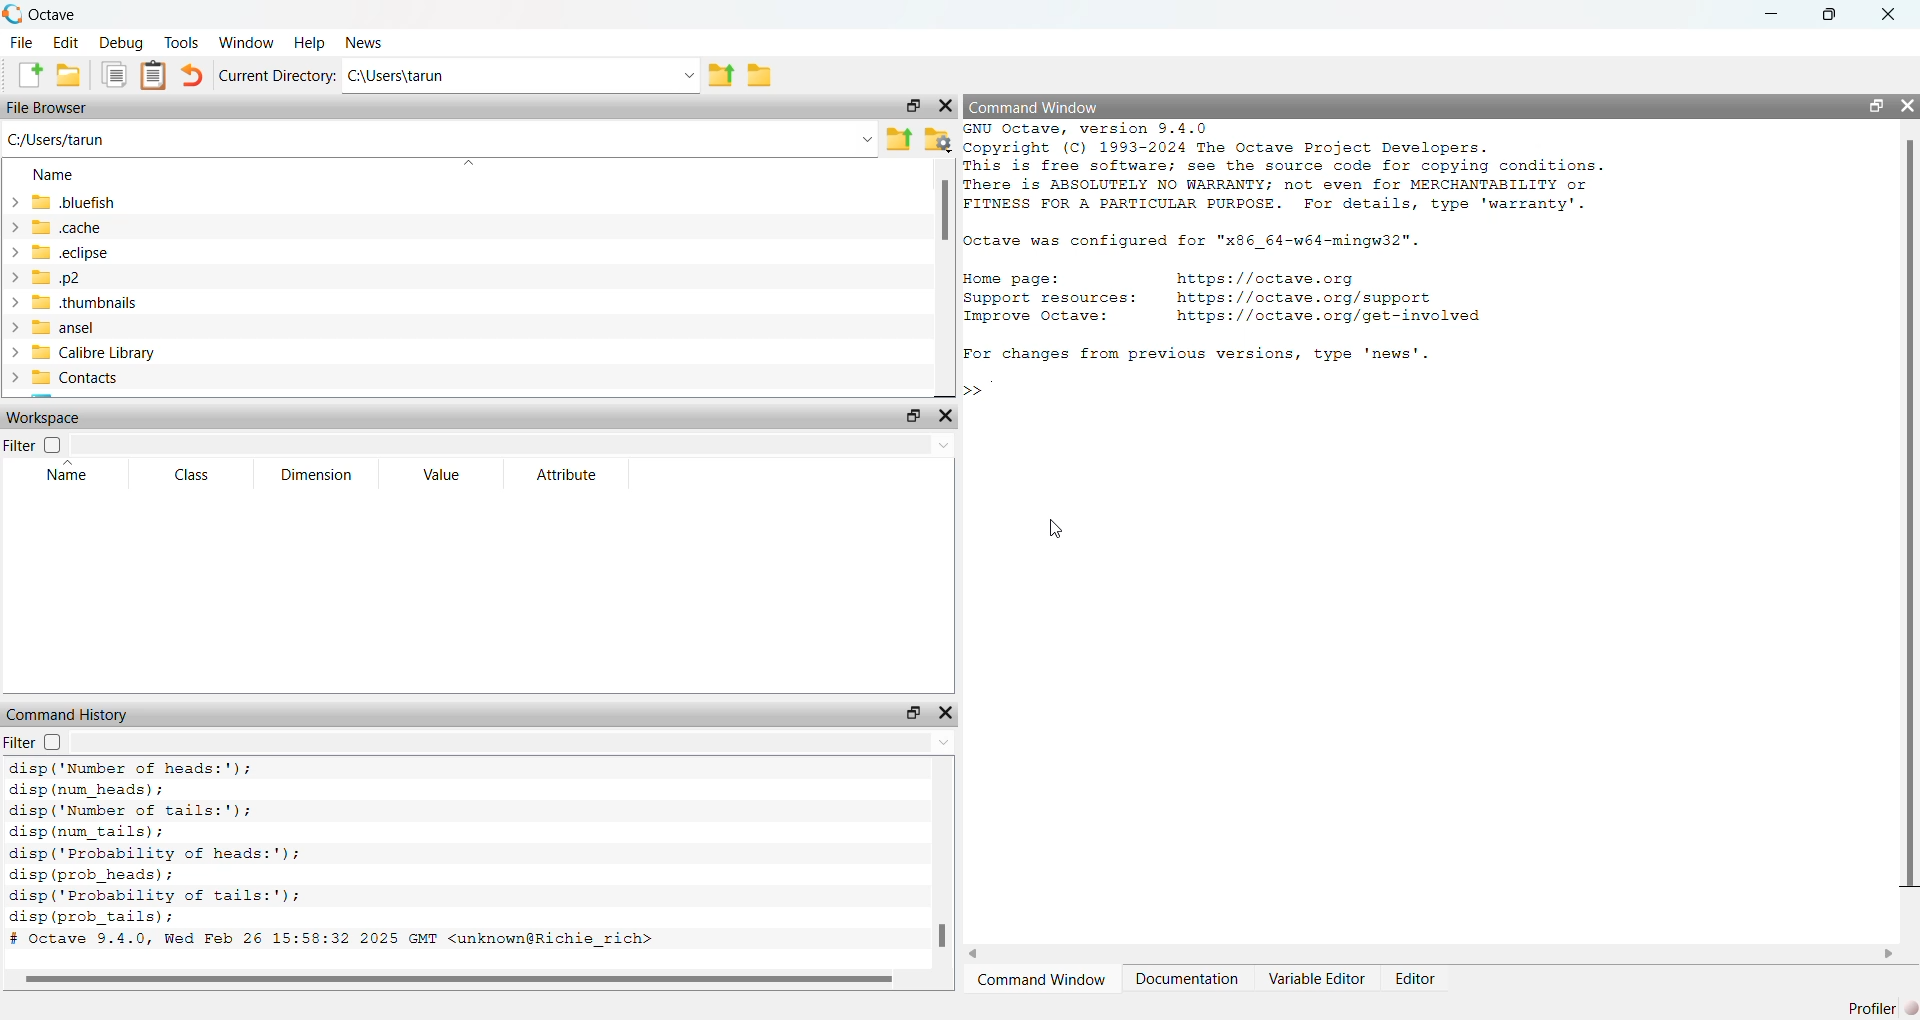 Image resolution: width=1920 pixels, height=1020 pixels. Describe the element at coordinates (1831, 15) in the screenshot. I see `restore` at that location.